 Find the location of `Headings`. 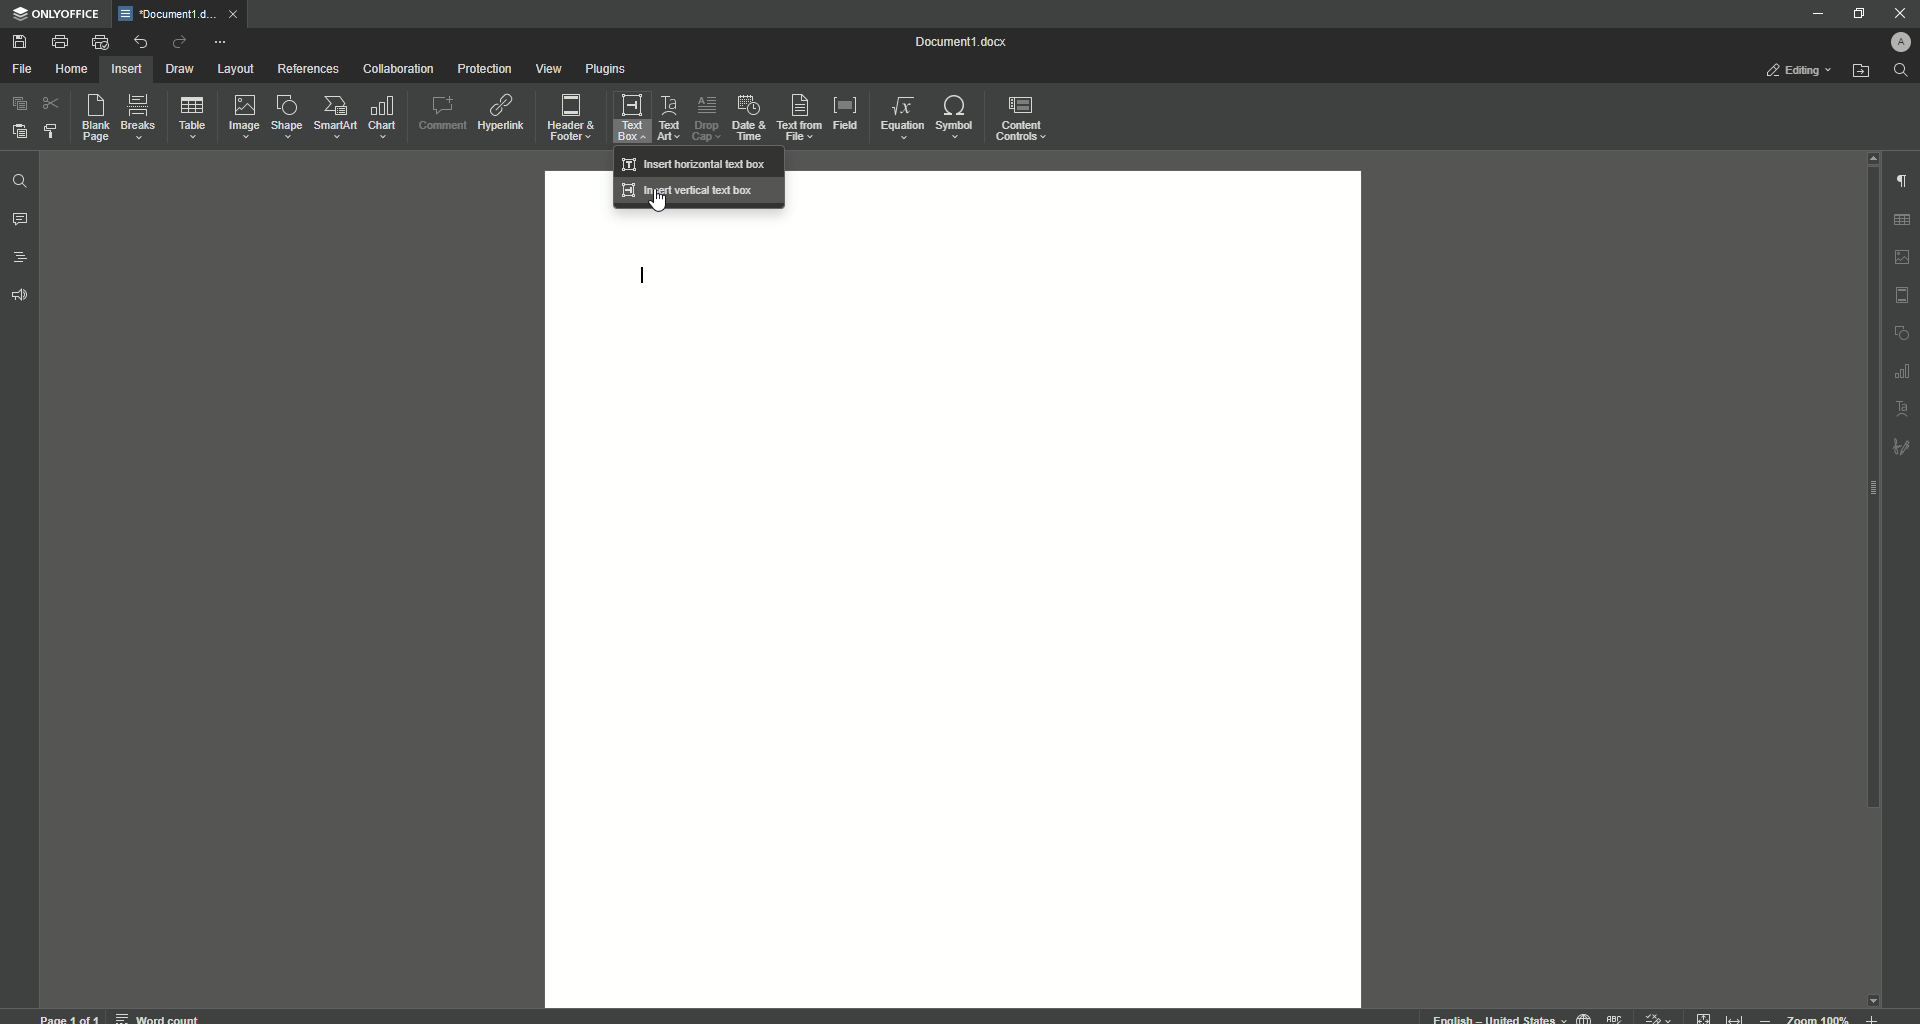

Headings is located at coordinates (22, 258).